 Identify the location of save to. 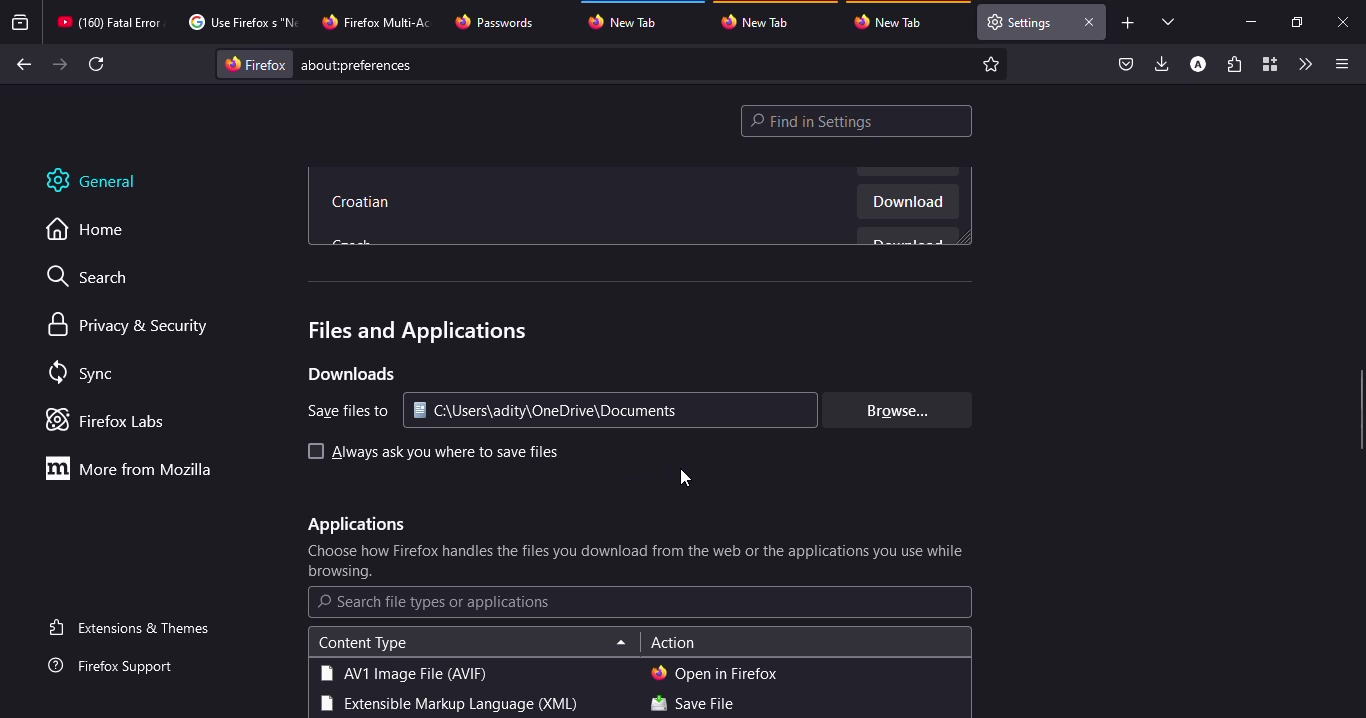
(342, 411).